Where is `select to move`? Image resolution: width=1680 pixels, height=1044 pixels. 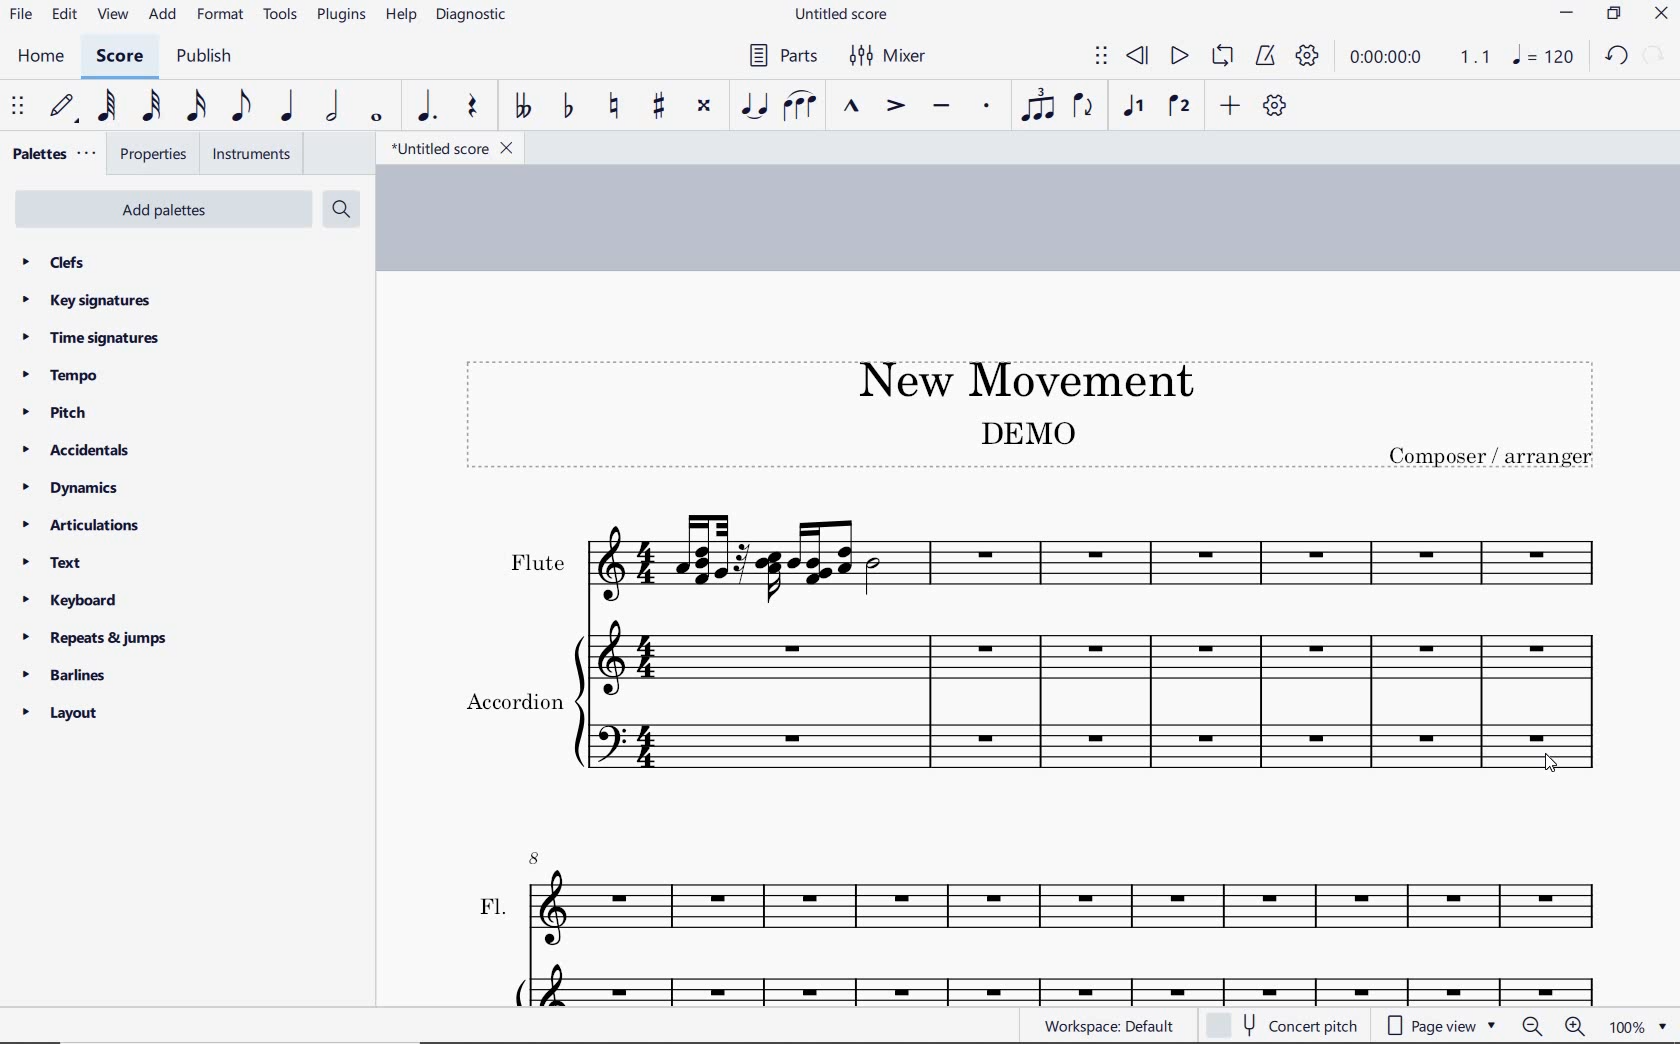 select to move is located at coordinates (1101, 57).